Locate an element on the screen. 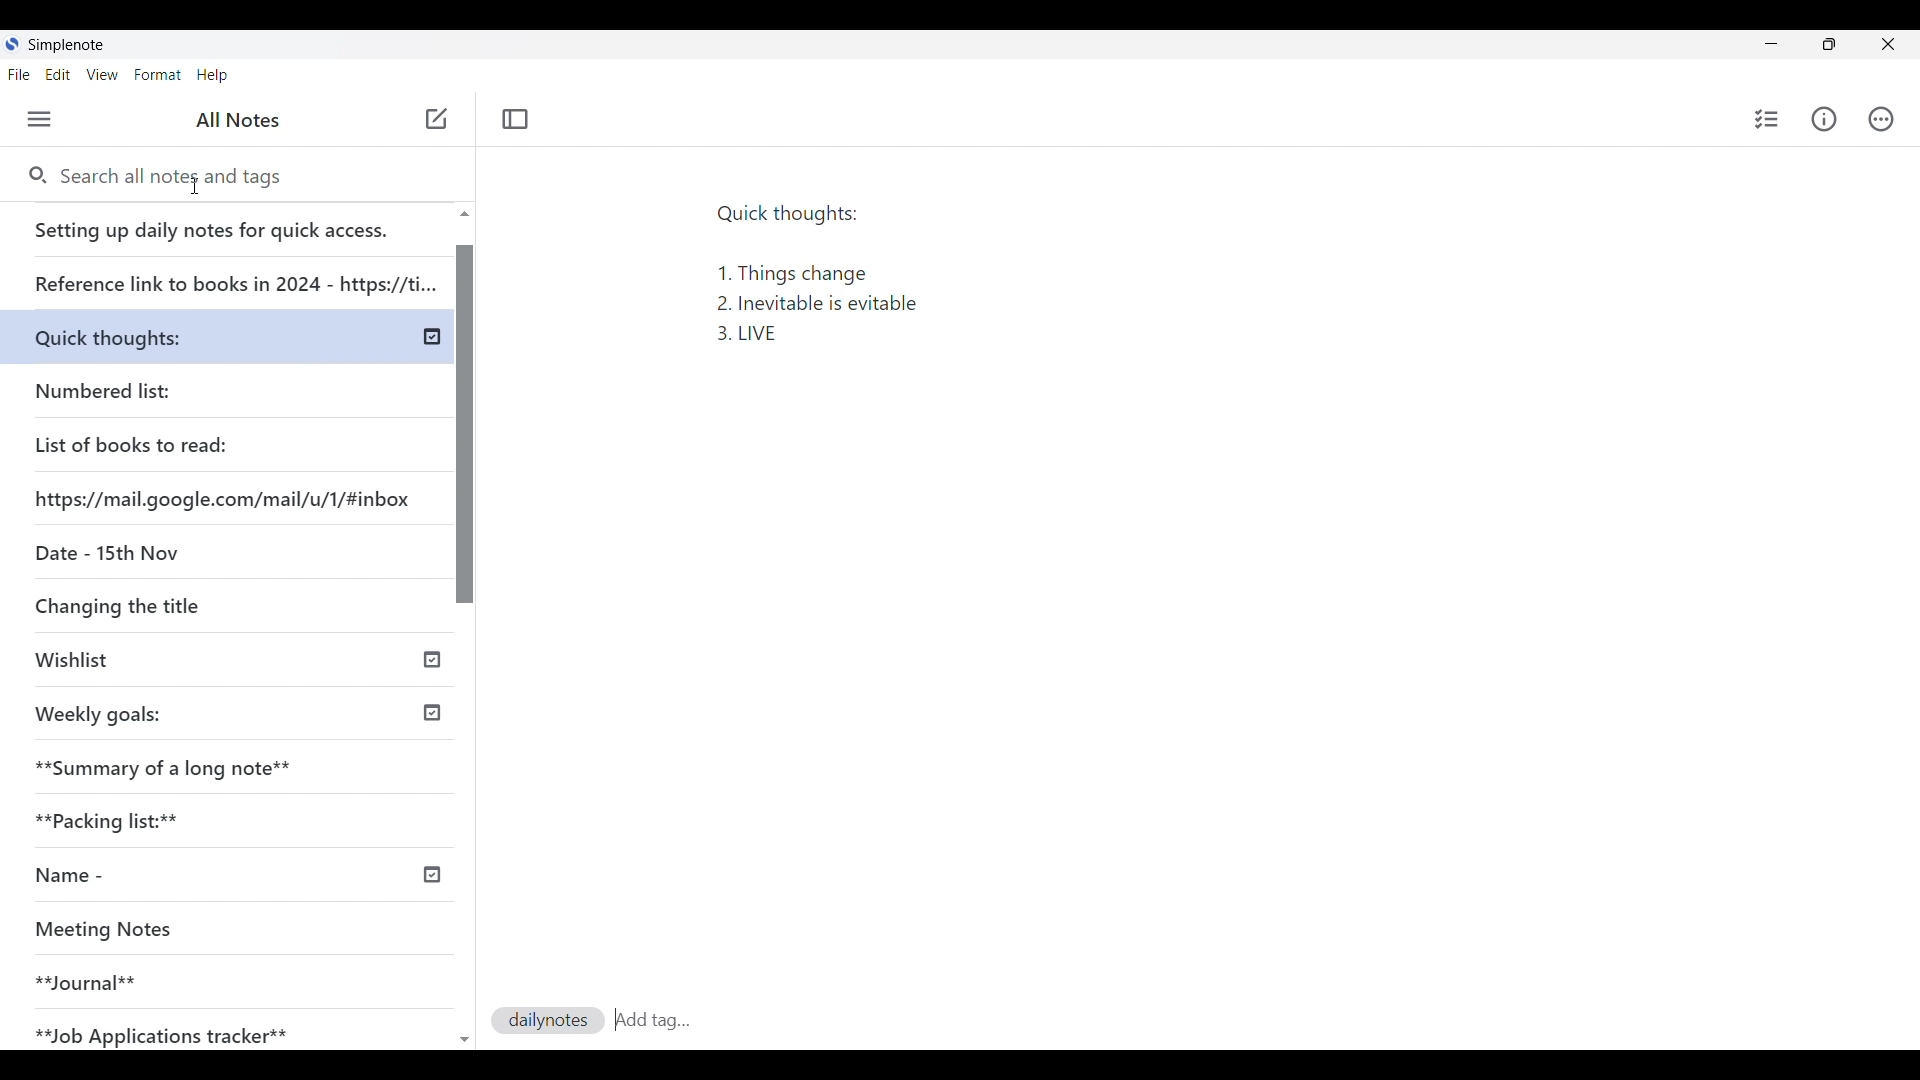 Image resolution: width=1920 pixels, height=1080 pixels. Add tag is located at coordinates (652, 1017).